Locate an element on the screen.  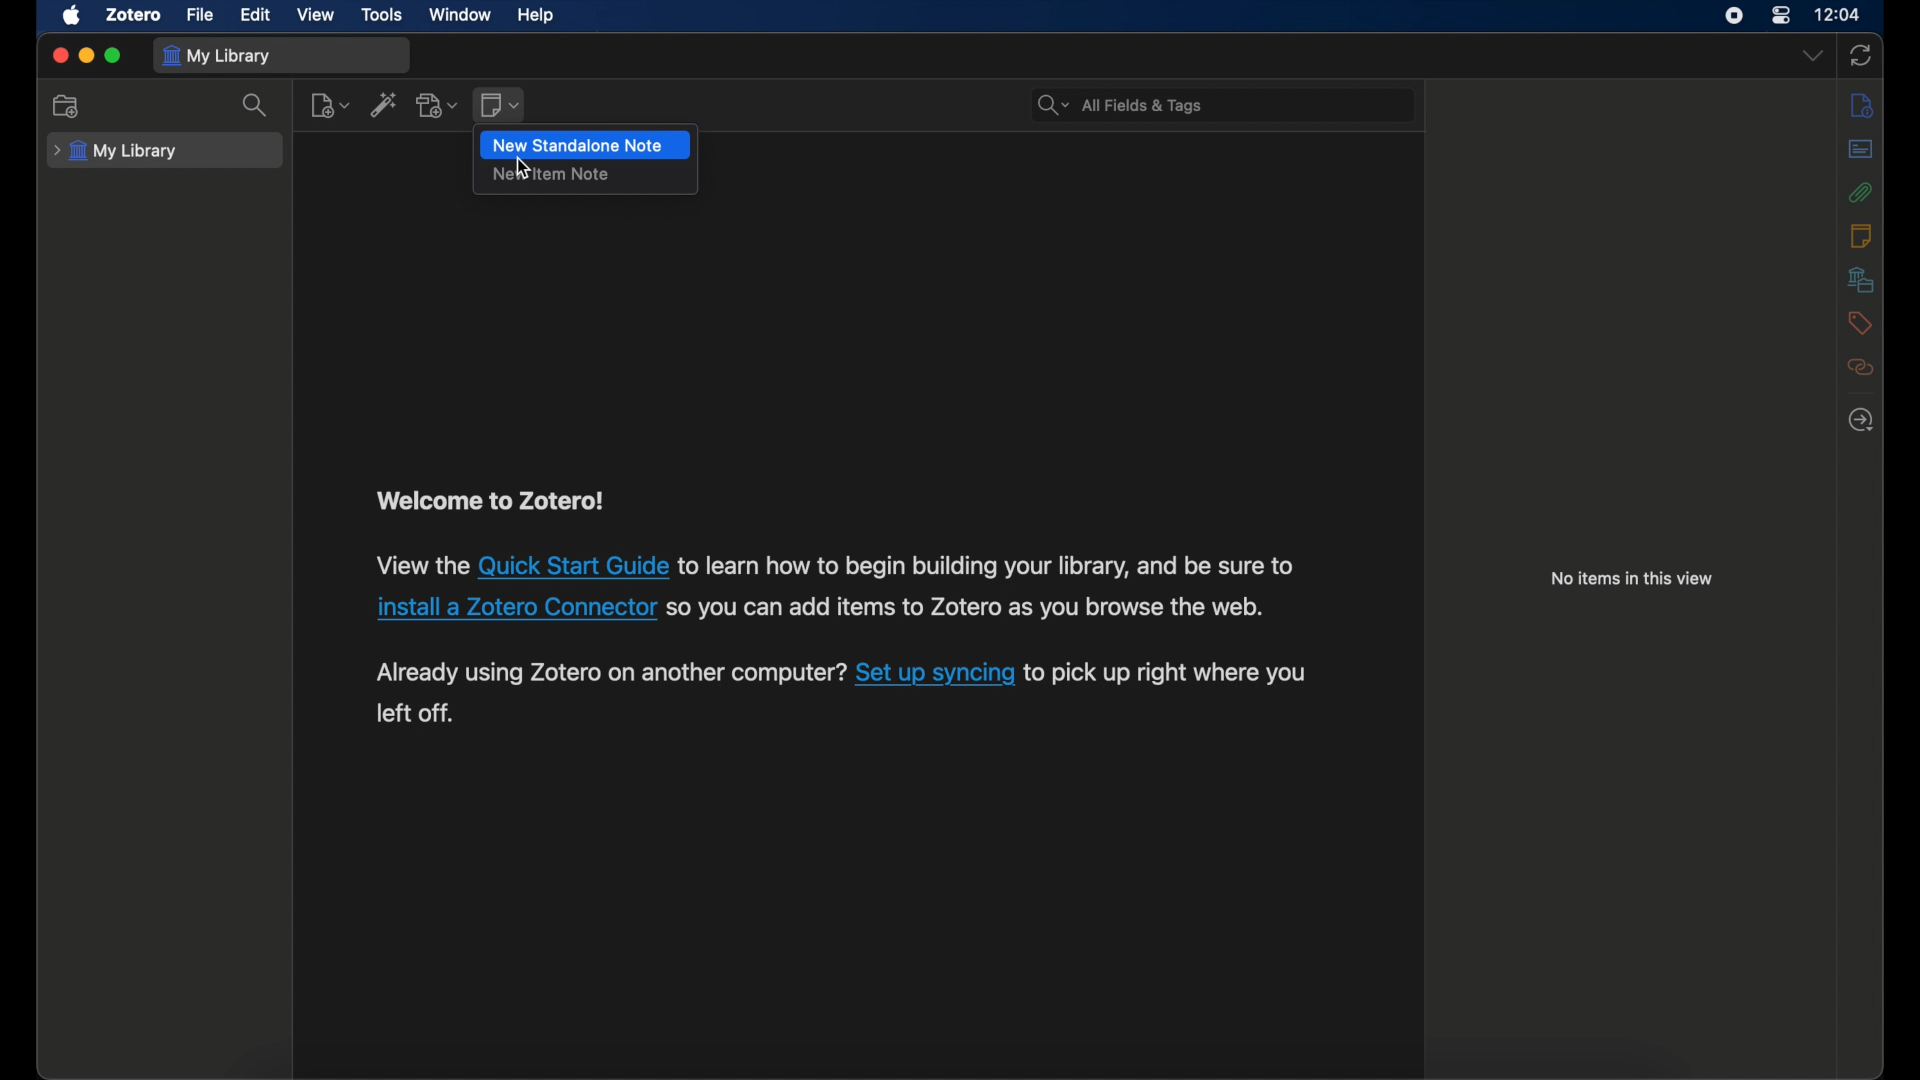
search is located at coordinates (1123, 105).